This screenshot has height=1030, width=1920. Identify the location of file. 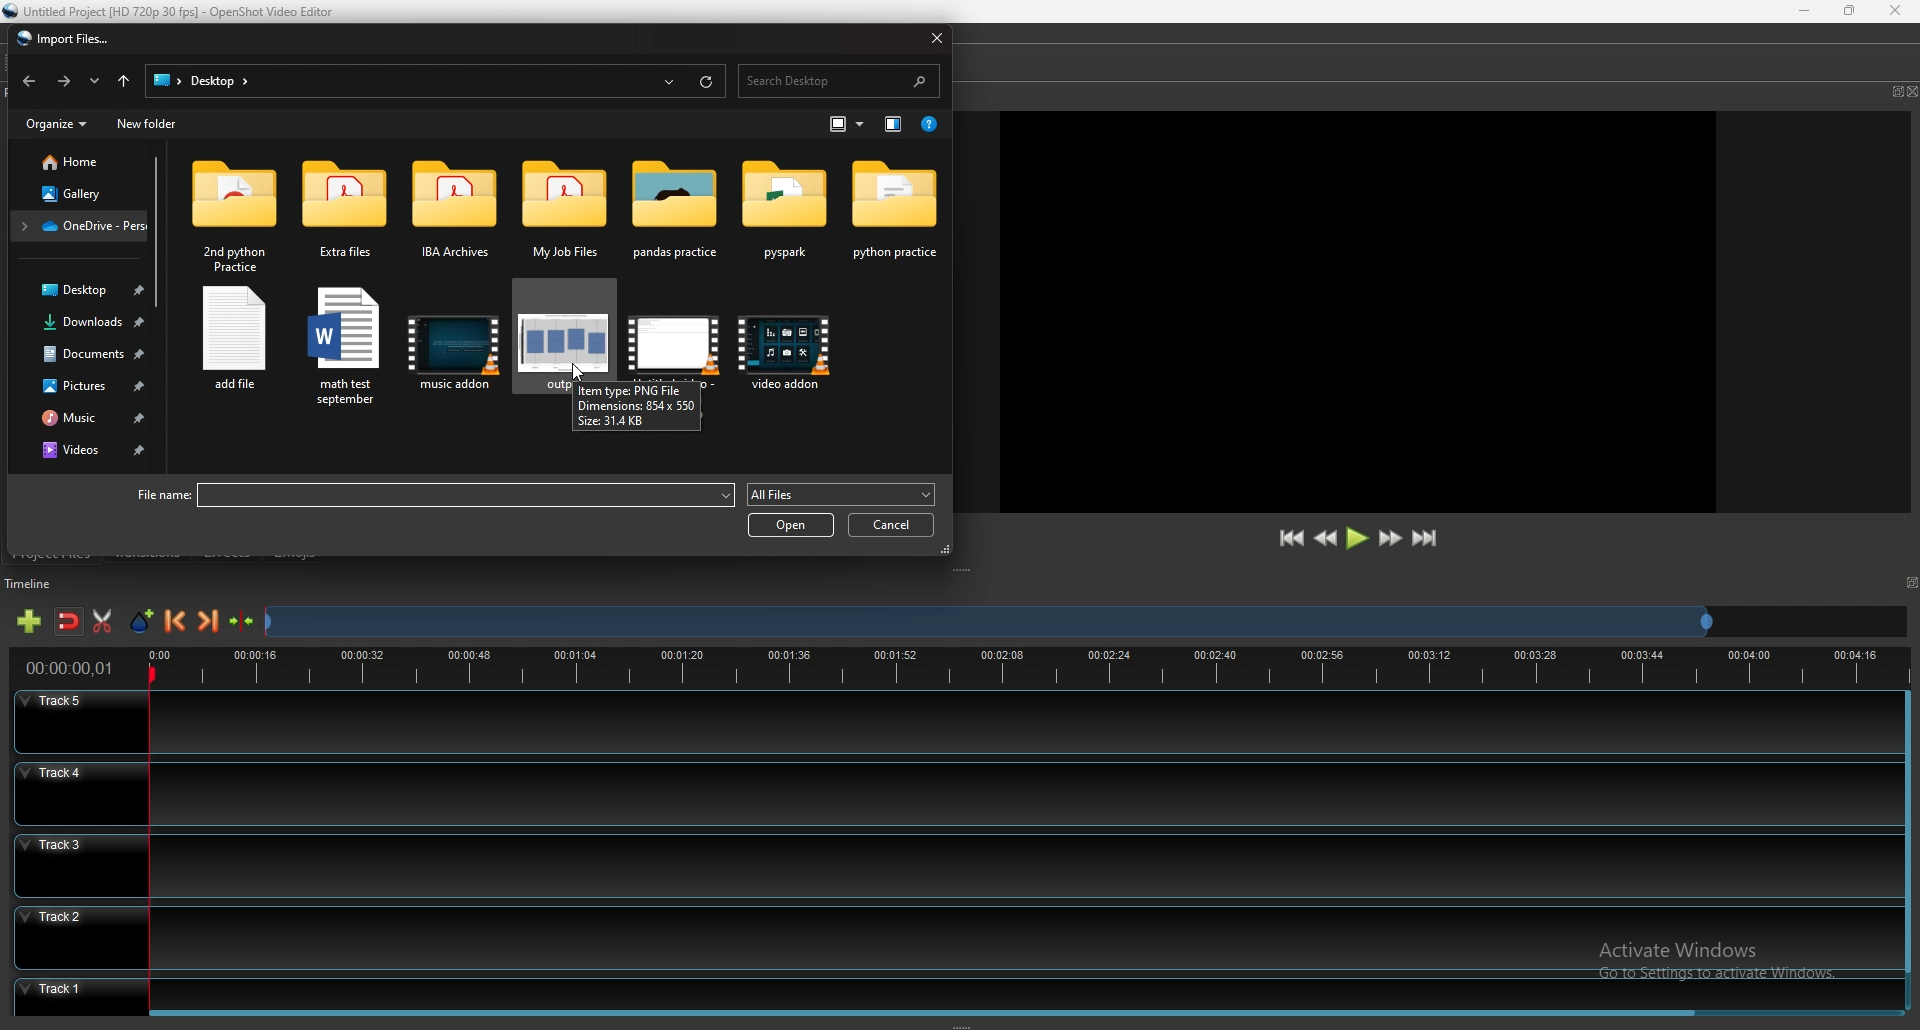
(561, 327).